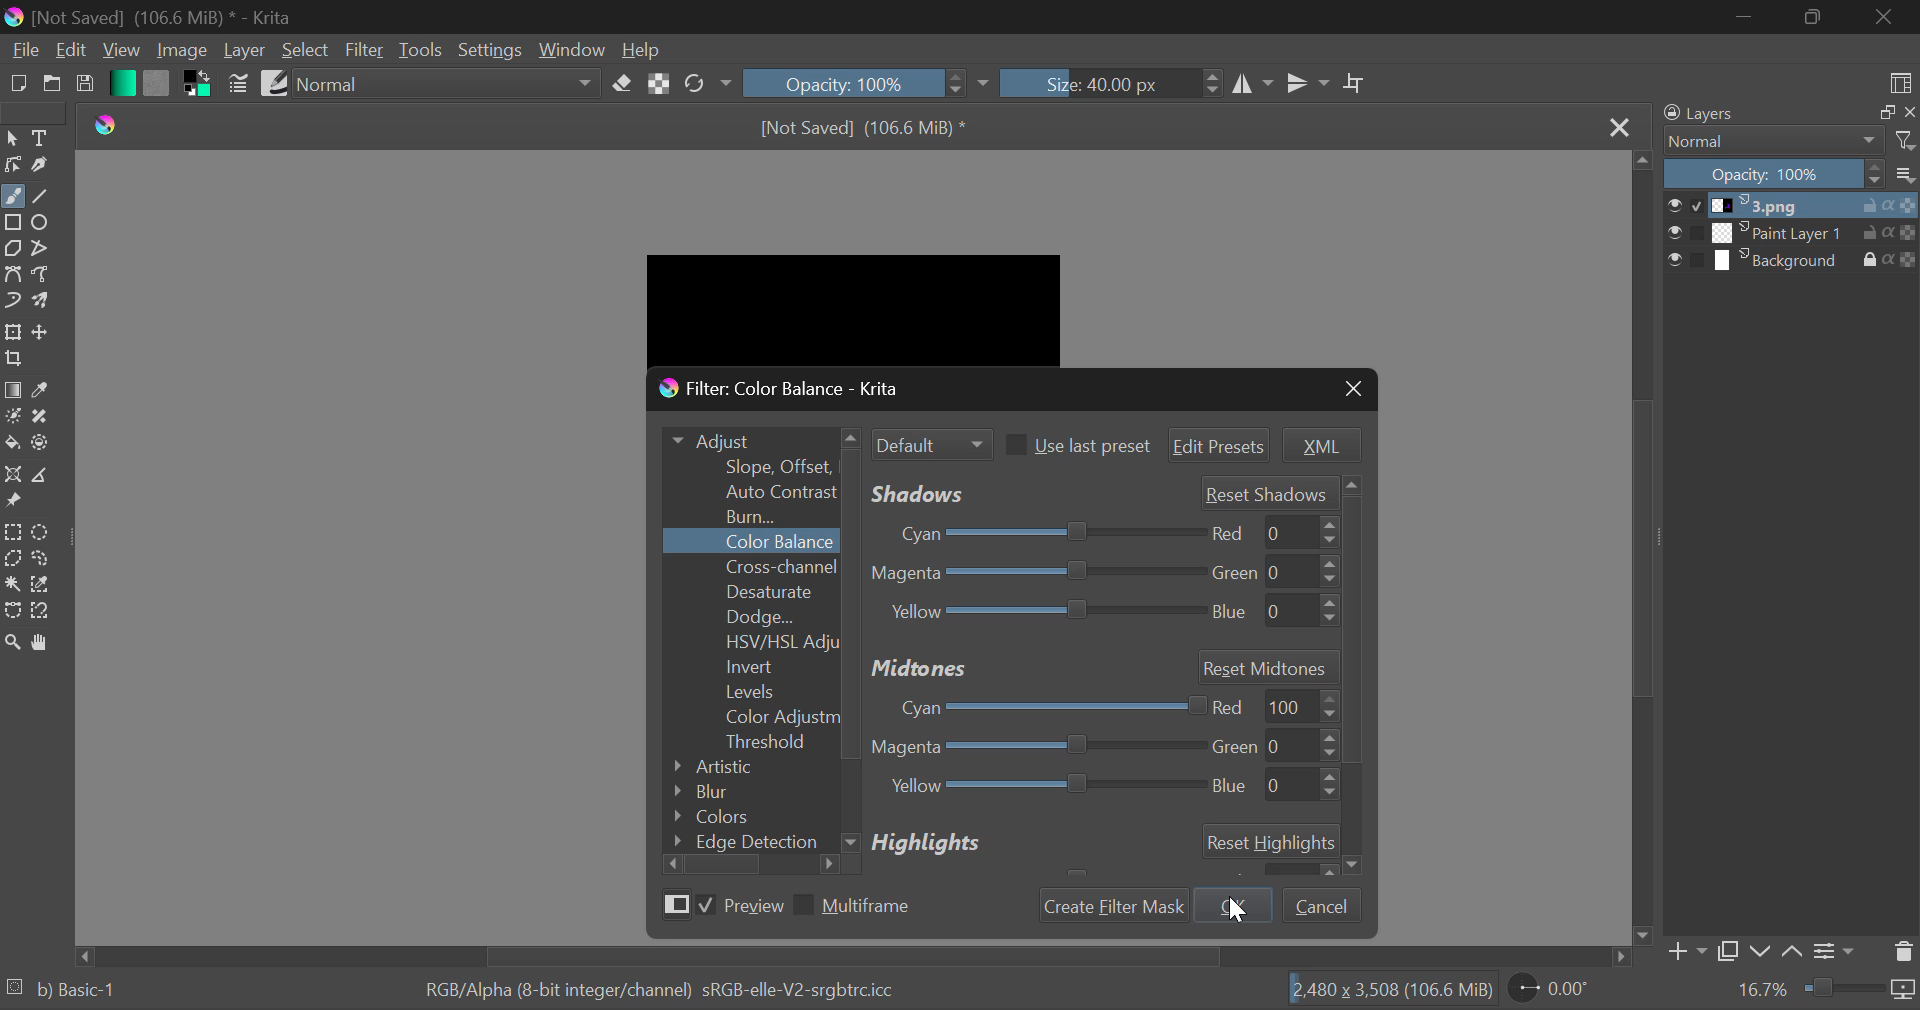 This screenshot has height=1010, width=1920. What do you see at coordinates (365, 51) in the screenshot?
I see `Filter` at bounding box center [365, 51].